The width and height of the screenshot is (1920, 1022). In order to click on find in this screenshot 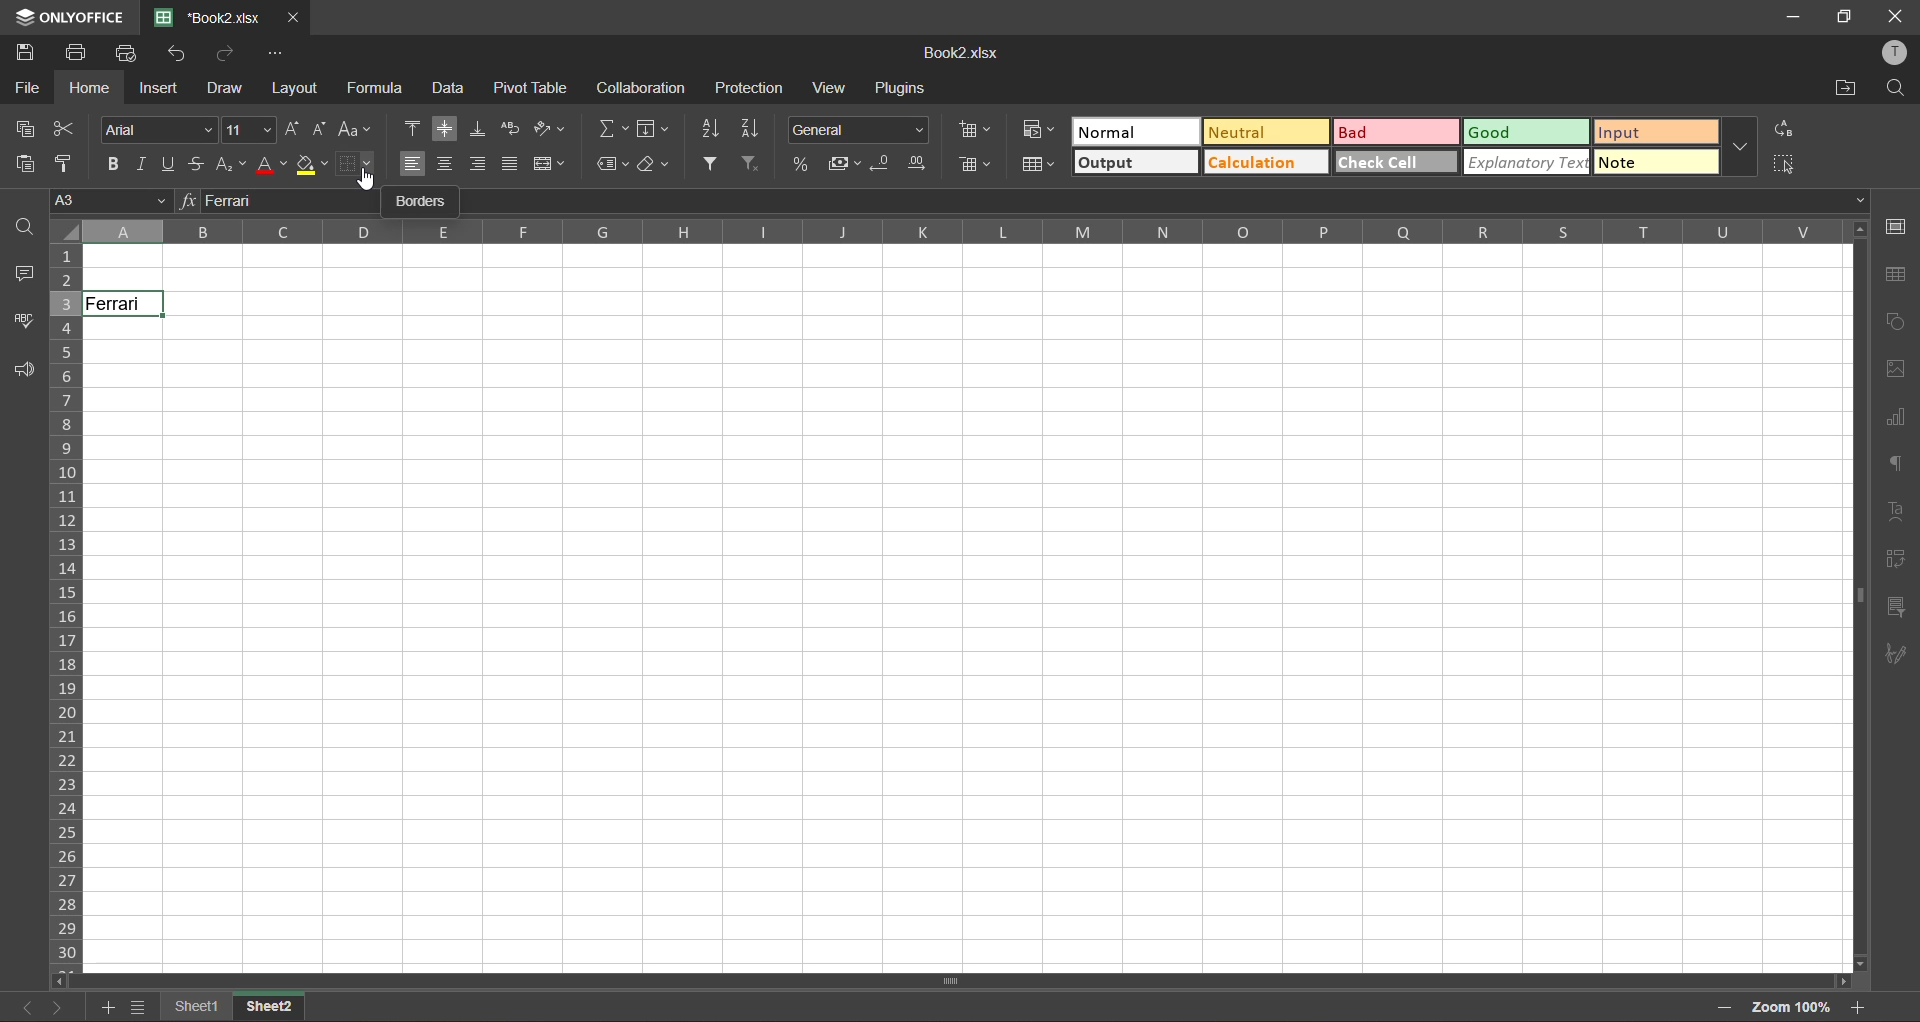, I will do `click(1896, 89)`.